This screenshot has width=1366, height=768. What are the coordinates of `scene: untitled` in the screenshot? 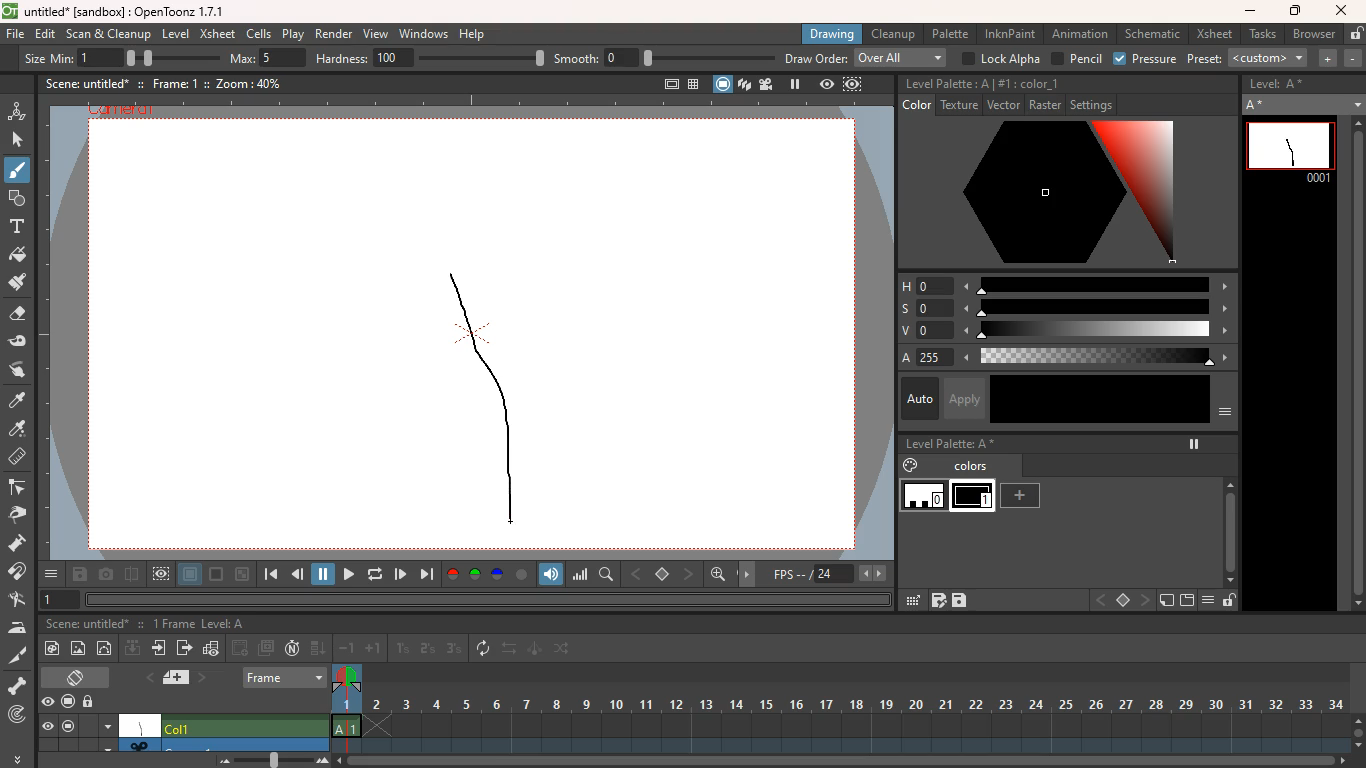 It's located at (84, 625).